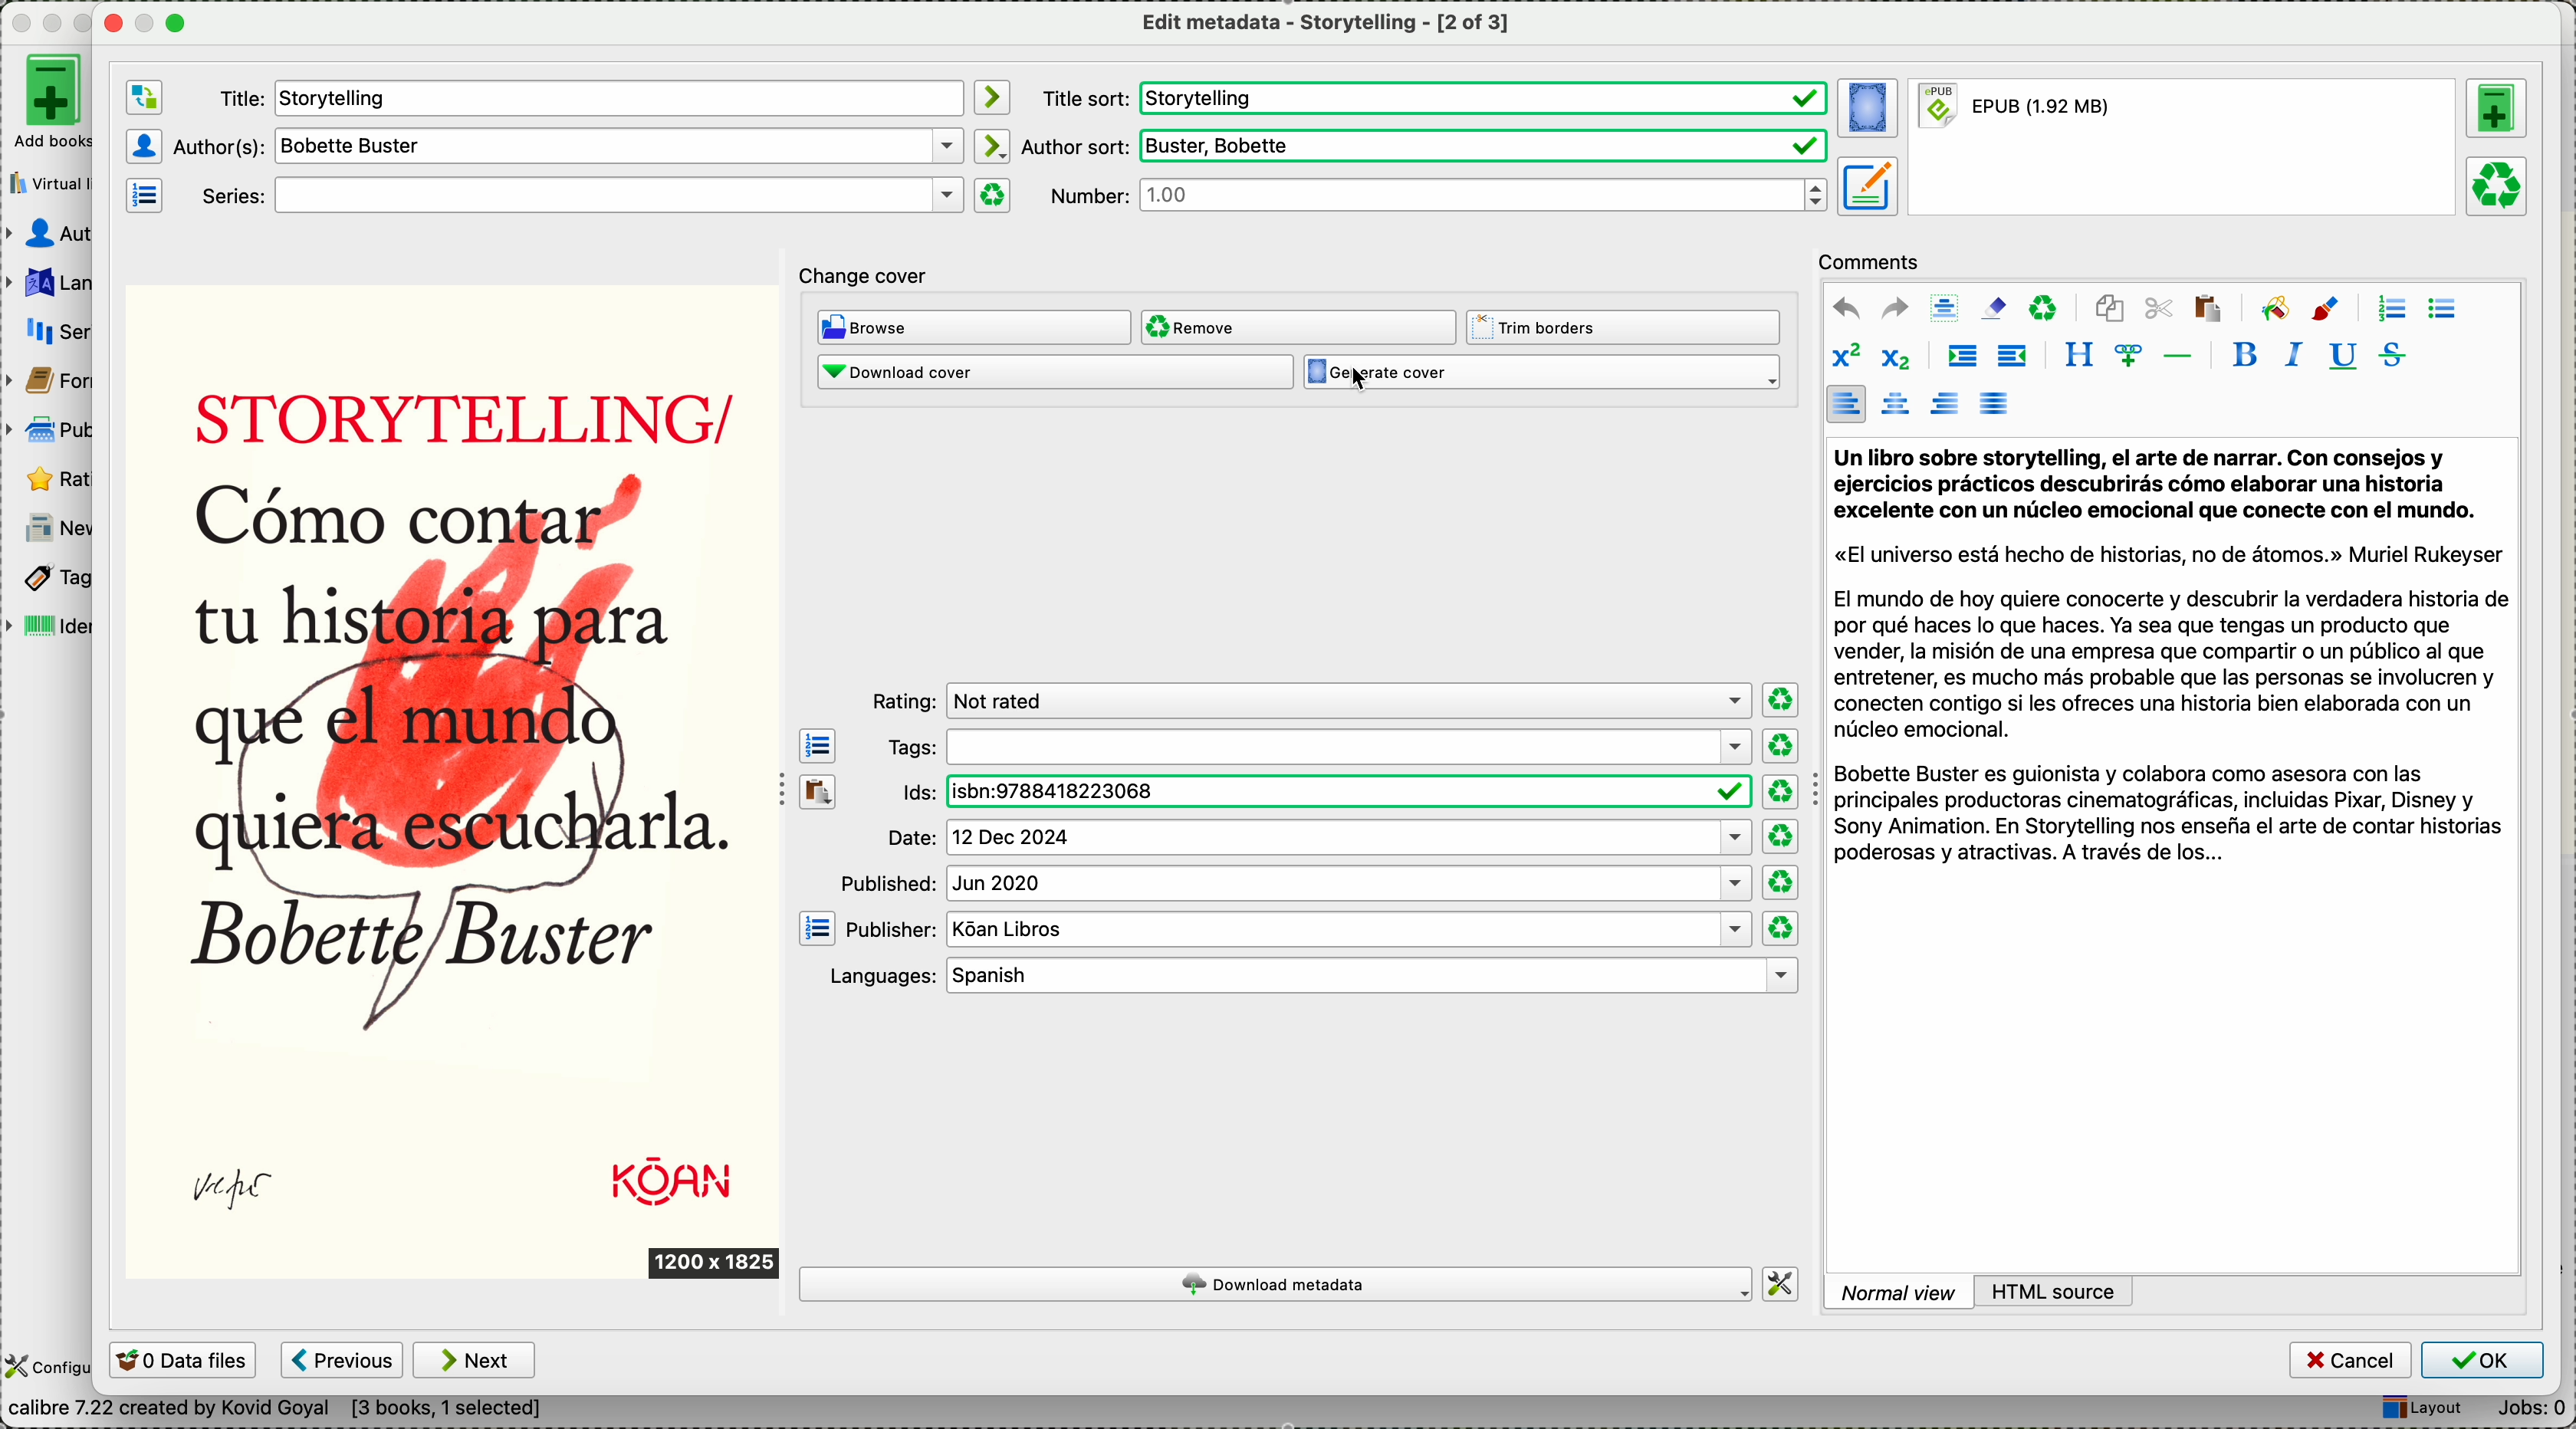  Describe the element at coordinates (2290, 357) in the screenshot. I see `italic` at that location.